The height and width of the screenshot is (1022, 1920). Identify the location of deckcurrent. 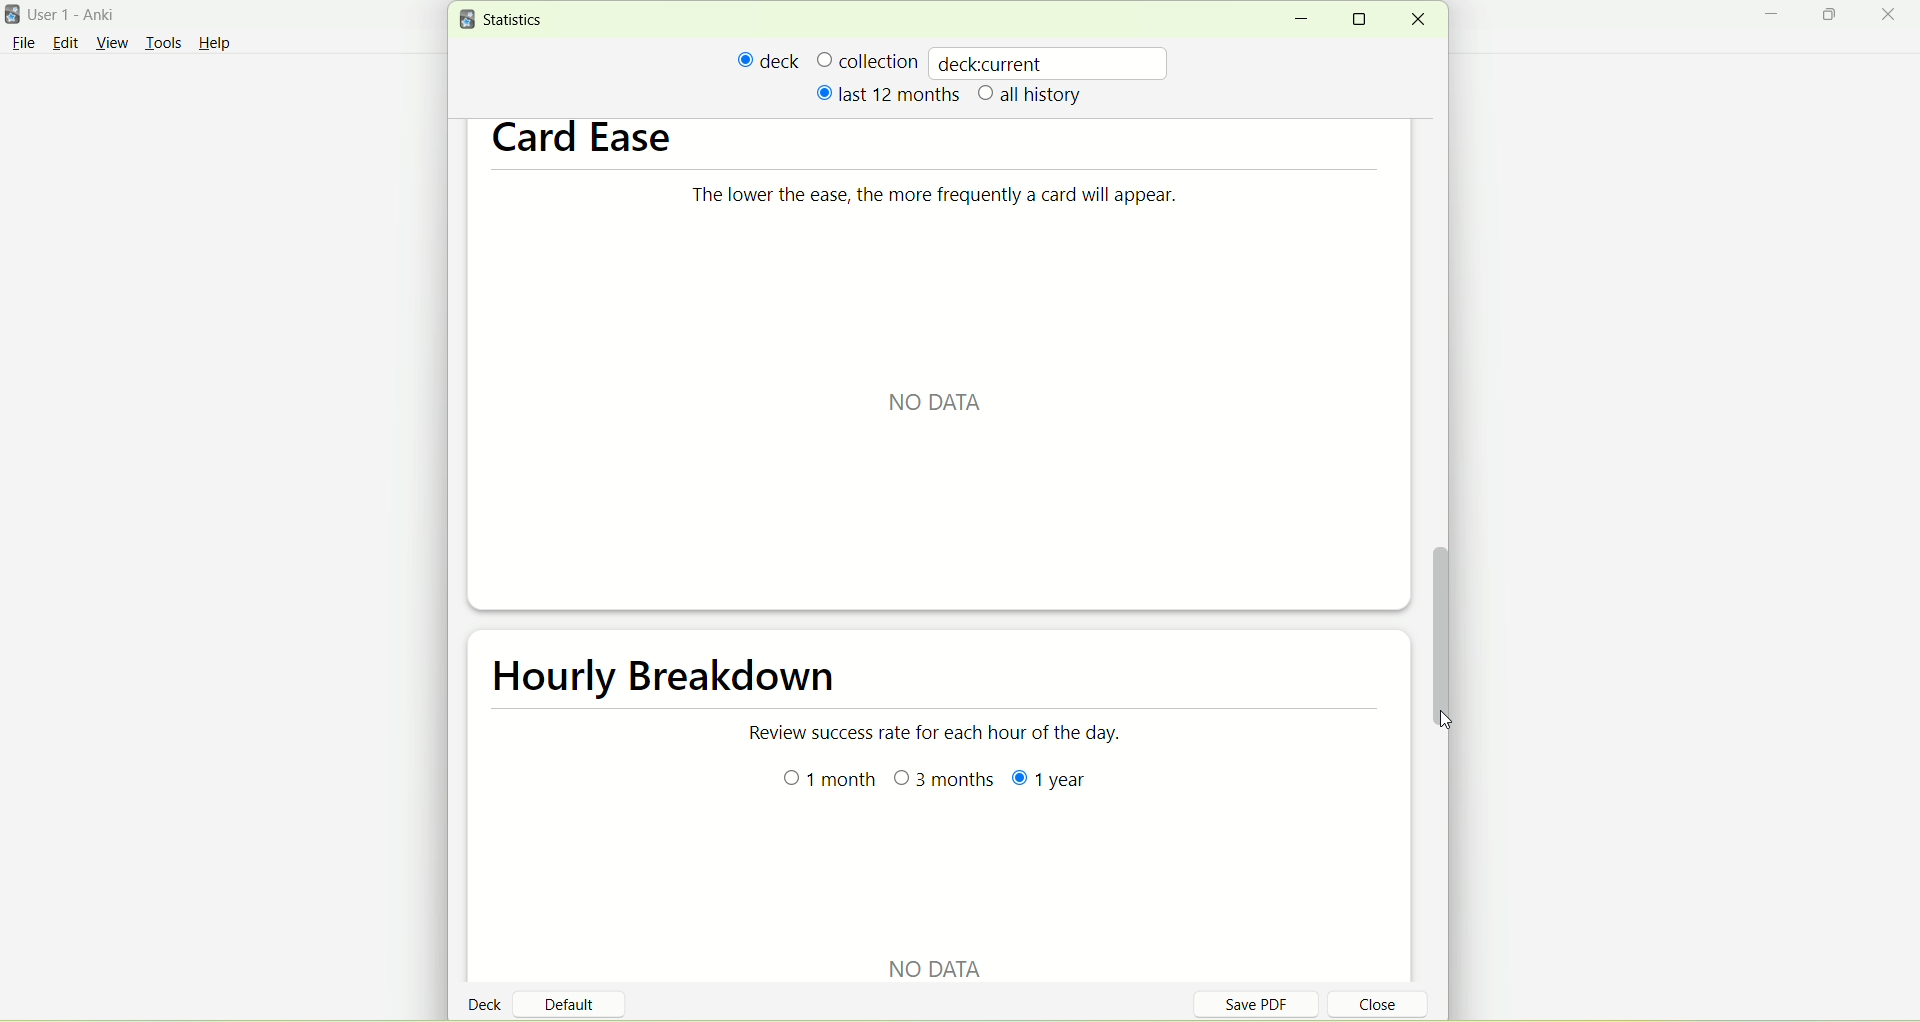
(1051, 62).